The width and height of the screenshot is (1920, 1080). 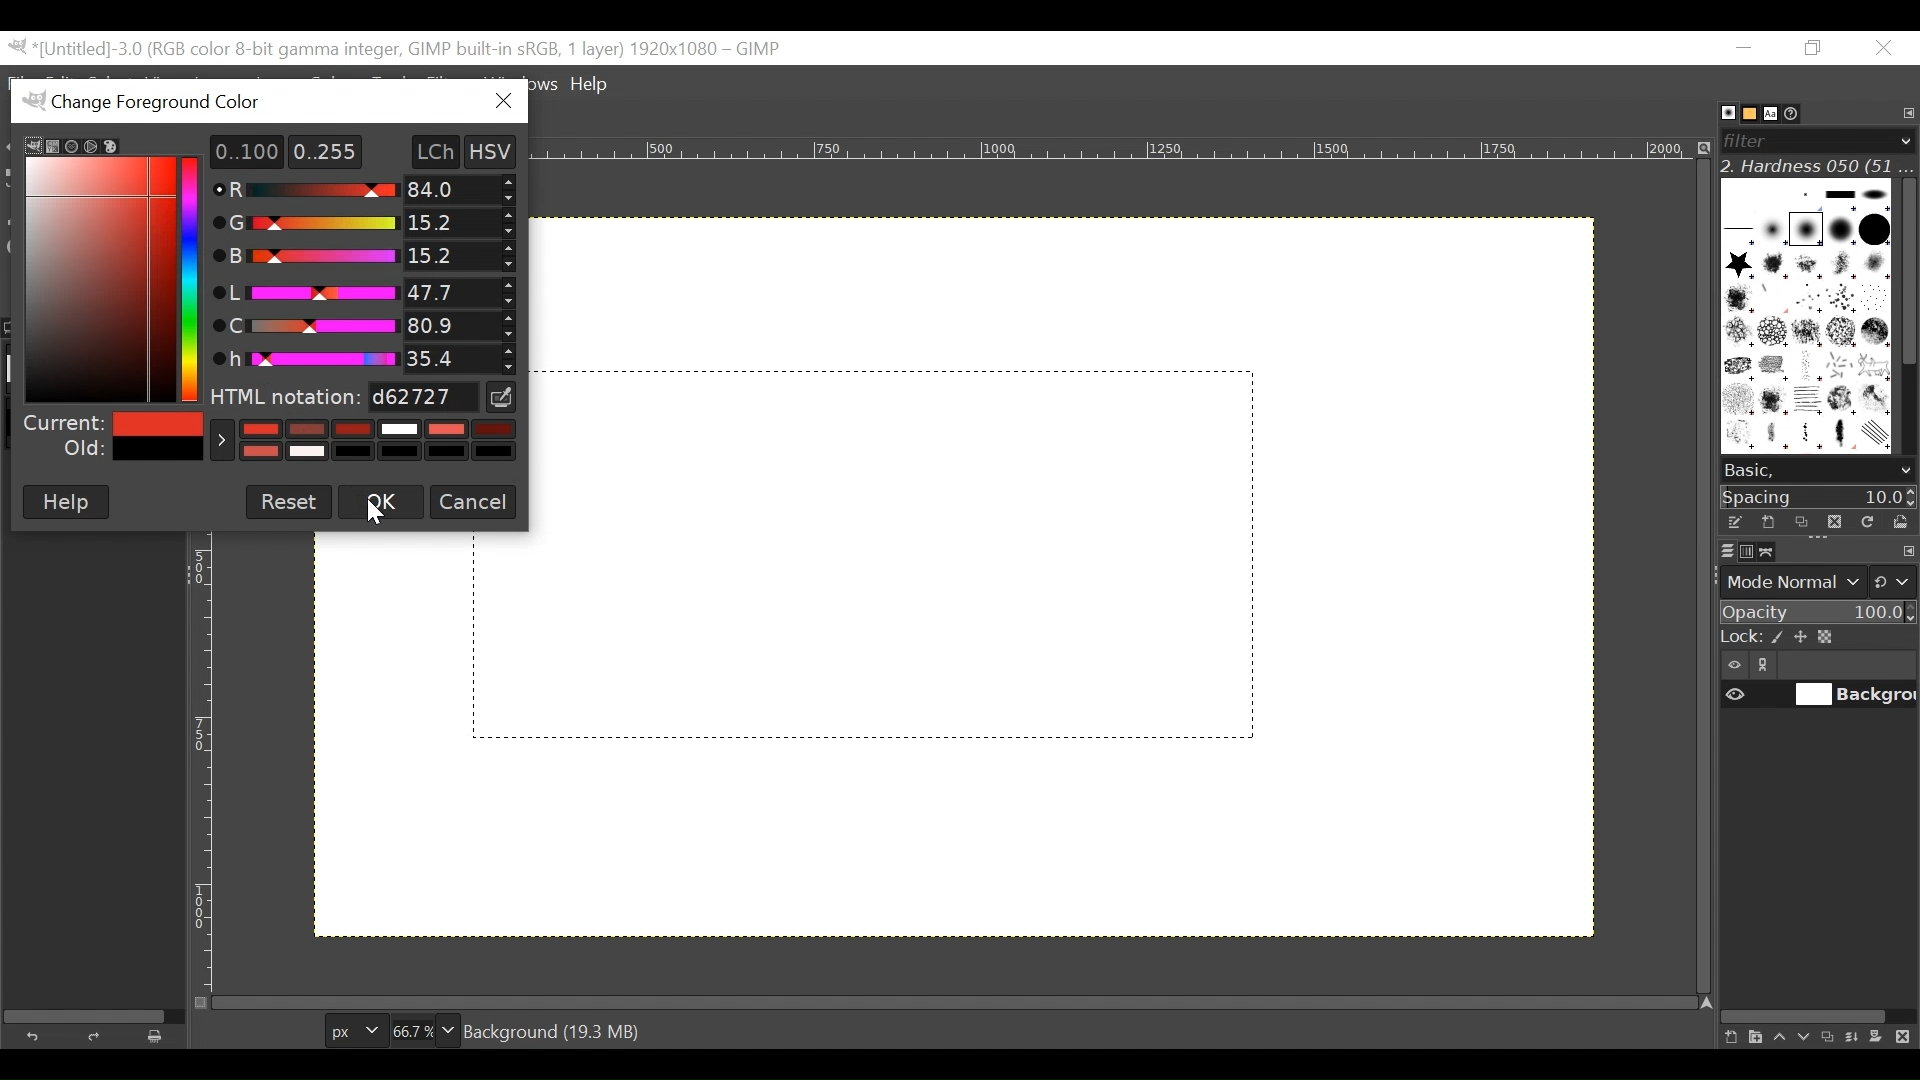 What do you see at coordinates (503, 397) in the screenshot?
I see `Click the eyedropper` at bounding box center [503, 397].